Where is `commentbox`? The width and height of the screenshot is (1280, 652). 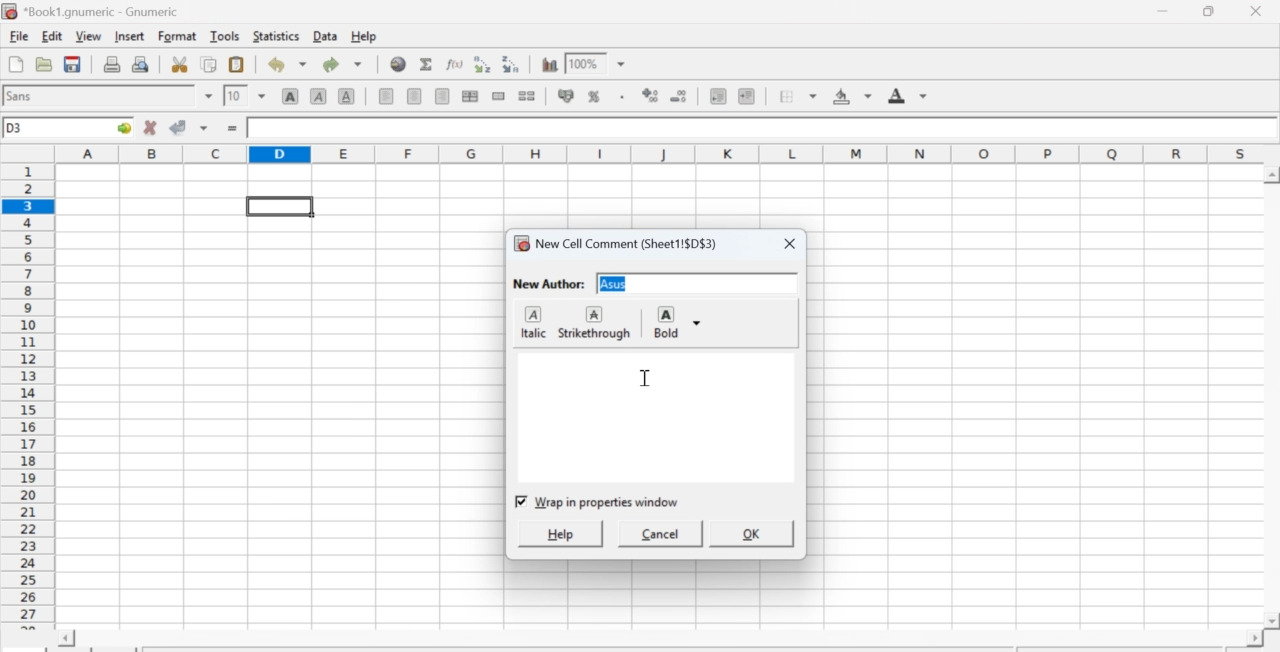 commentbox is located at coordinates (655, 419).